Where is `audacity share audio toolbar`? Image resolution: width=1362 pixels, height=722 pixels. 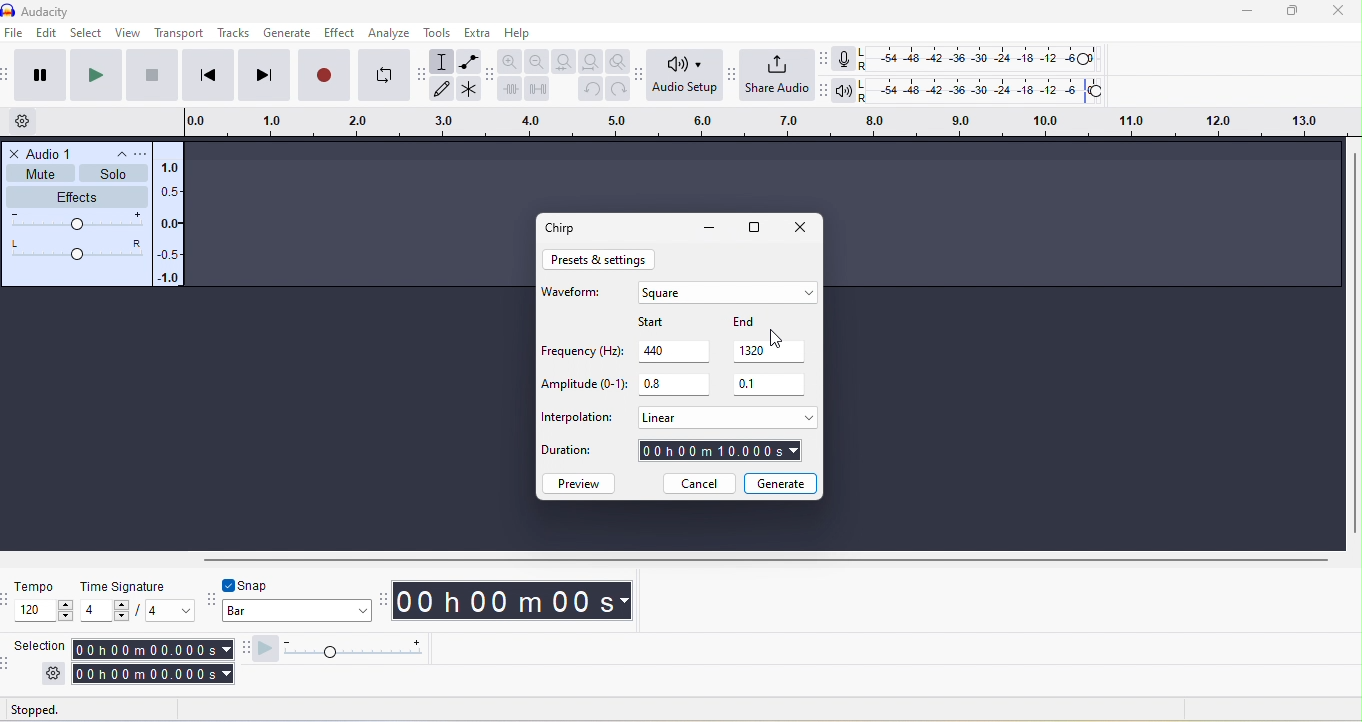
audacity share audio toolbar is located at coordinates (736, 80).